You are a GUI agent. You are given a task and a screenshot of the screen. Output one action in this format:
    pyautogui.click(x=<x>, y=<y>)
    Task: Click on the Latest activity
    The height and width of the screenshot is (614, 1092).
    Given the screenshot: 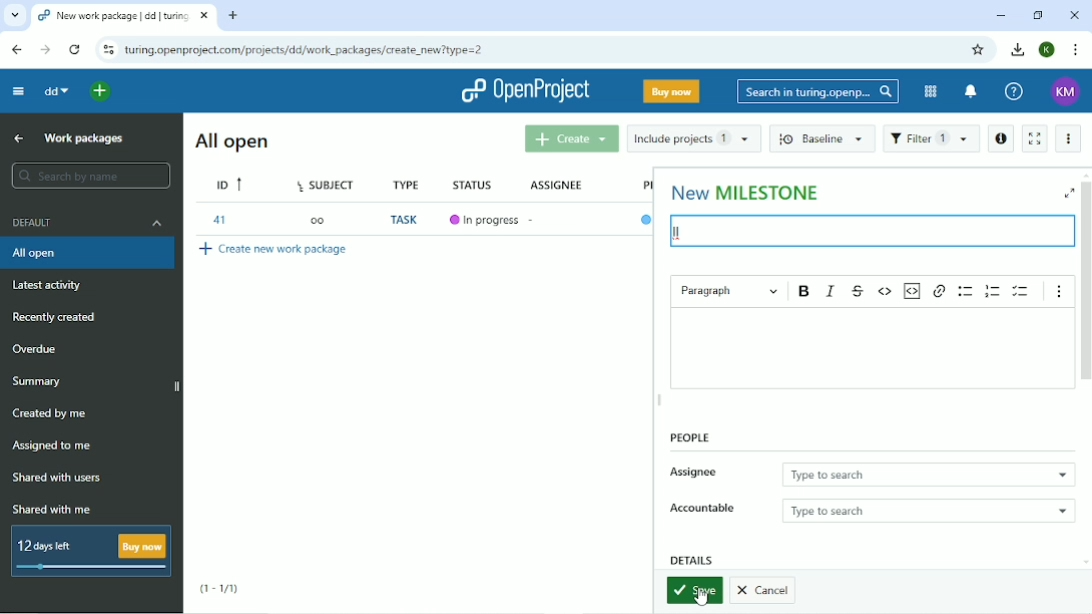 What is the action you would take?
    pyautogui.click(x=54, y=288)
    